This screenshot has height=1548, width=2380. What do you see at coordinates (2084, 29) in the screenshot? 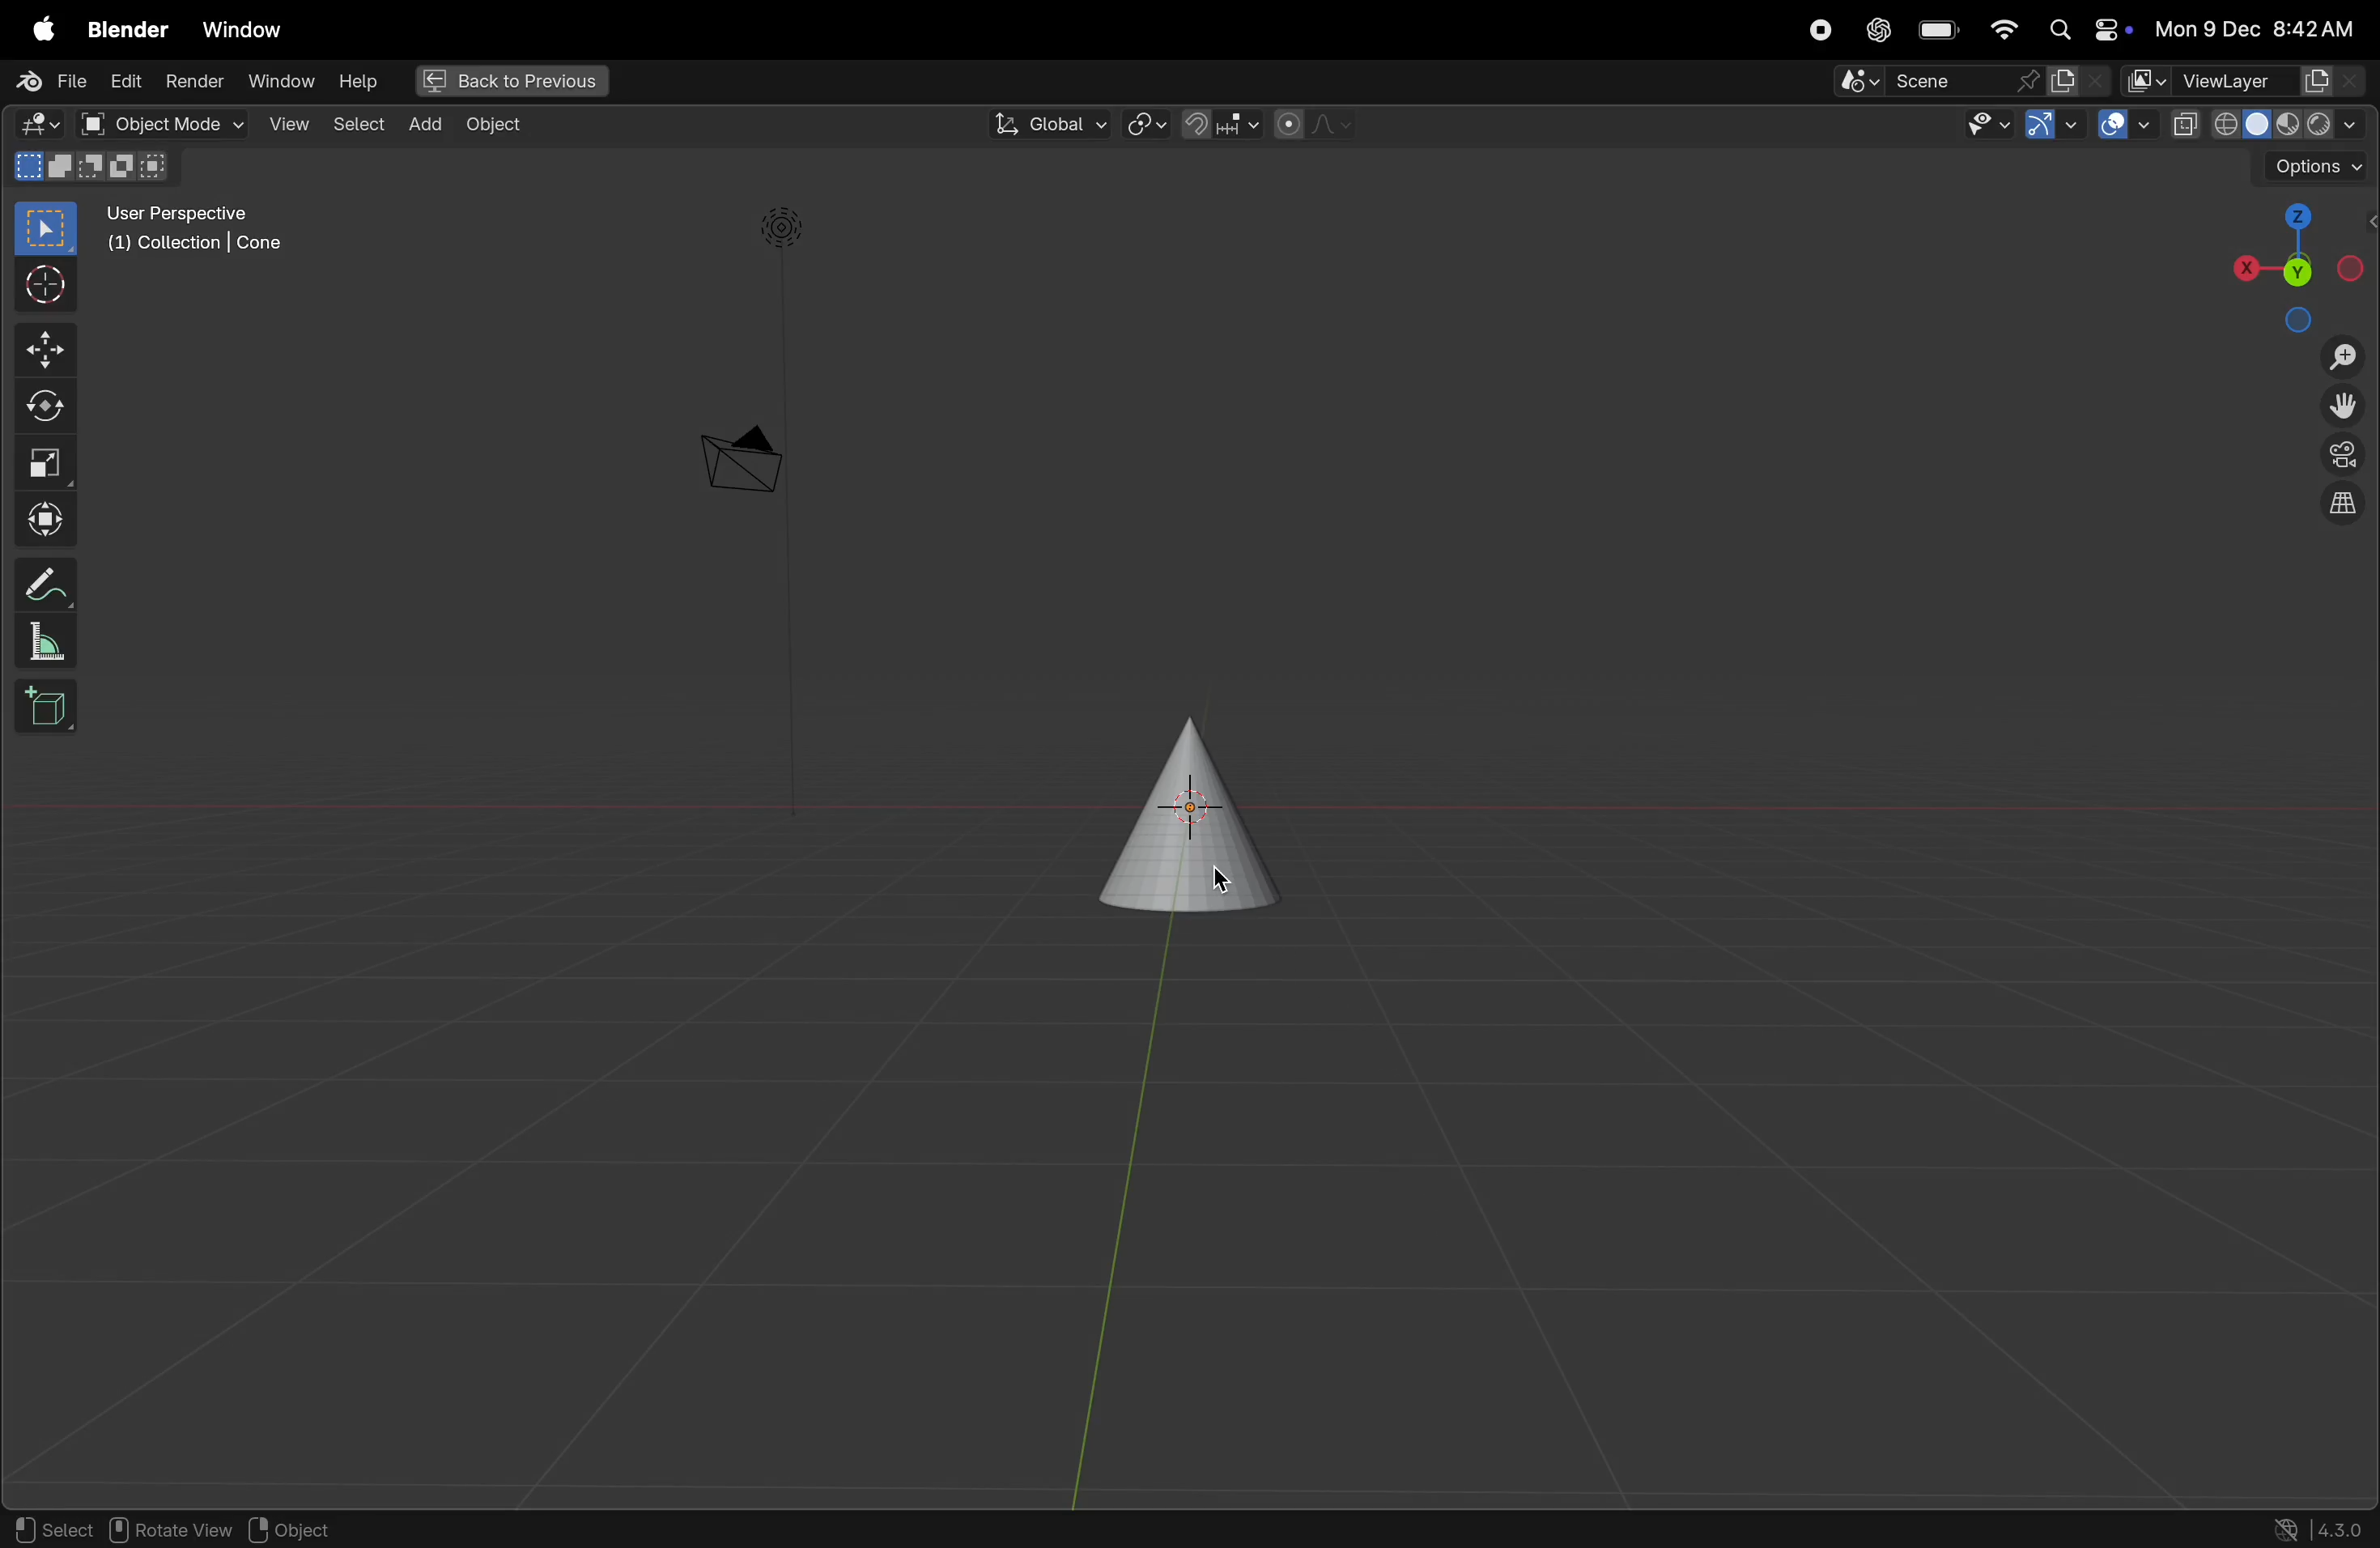
I see `apple widgets` at bounding box center [2084, 29].